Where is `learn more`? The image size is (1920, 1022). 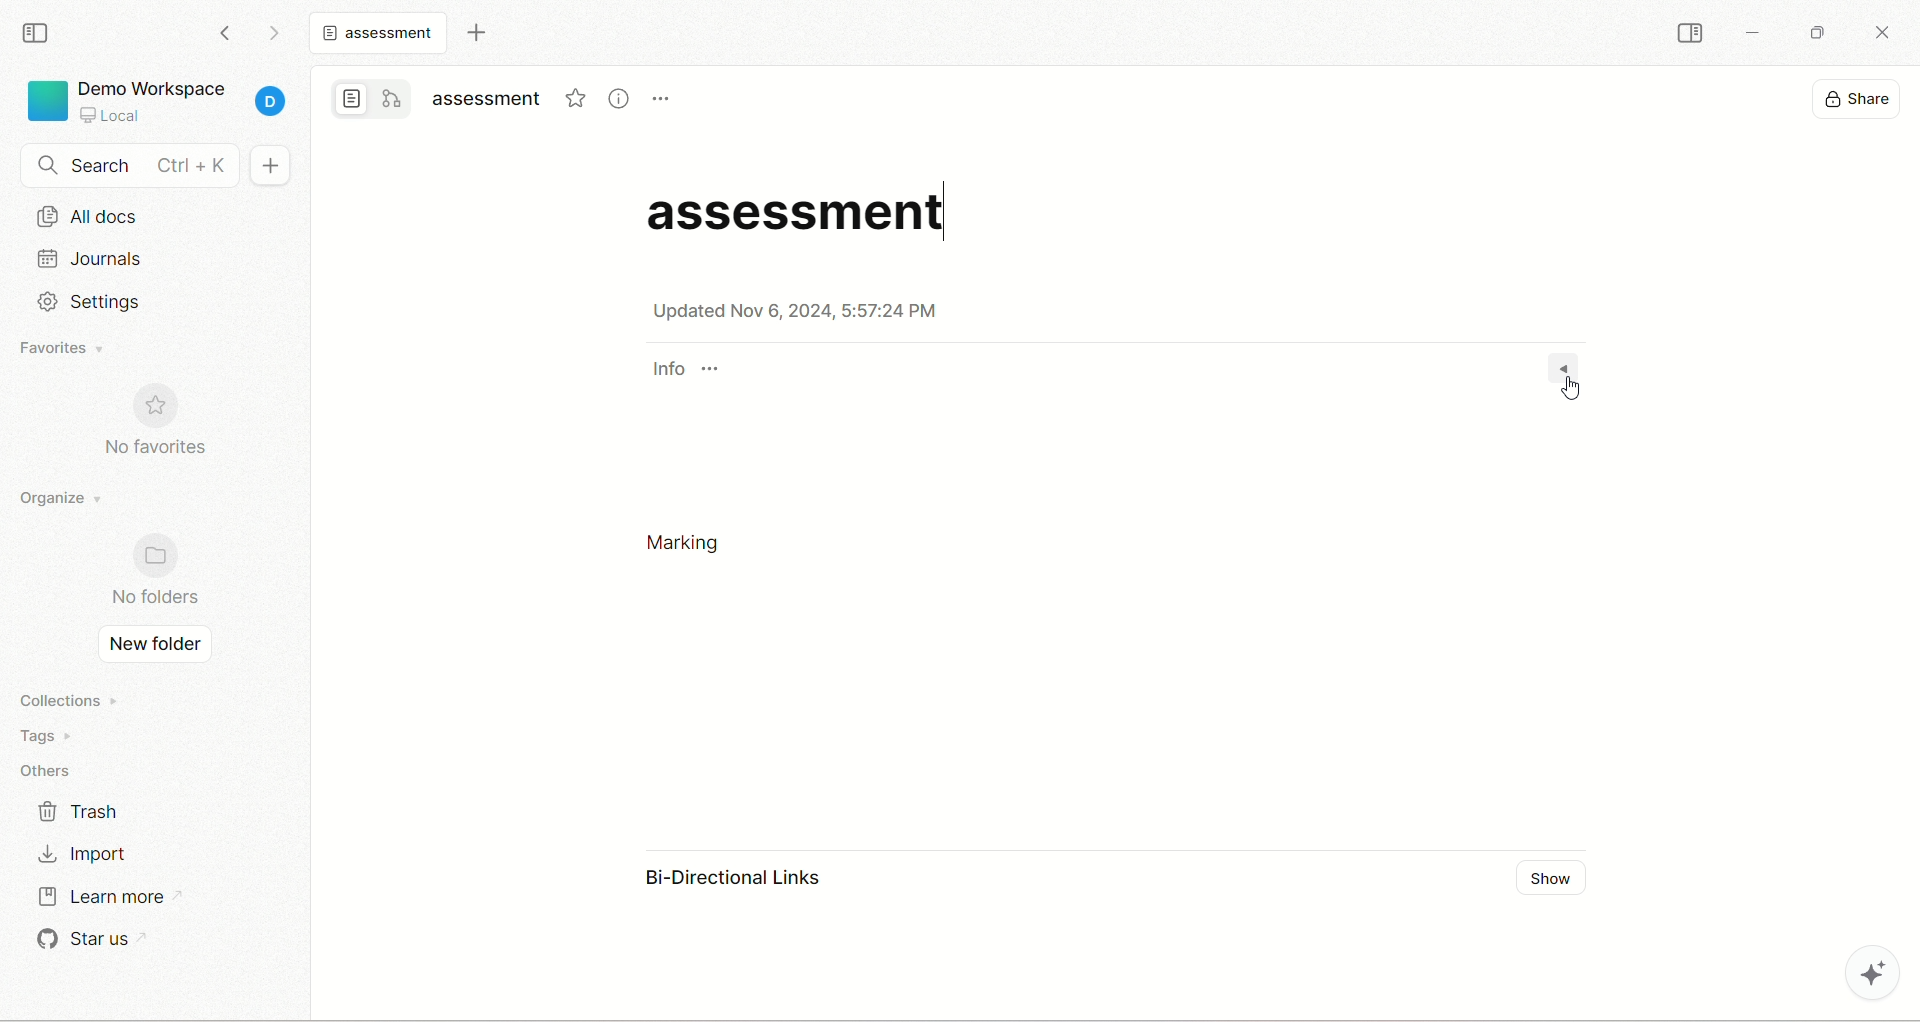
learn more is located at coordinates (106, 897).